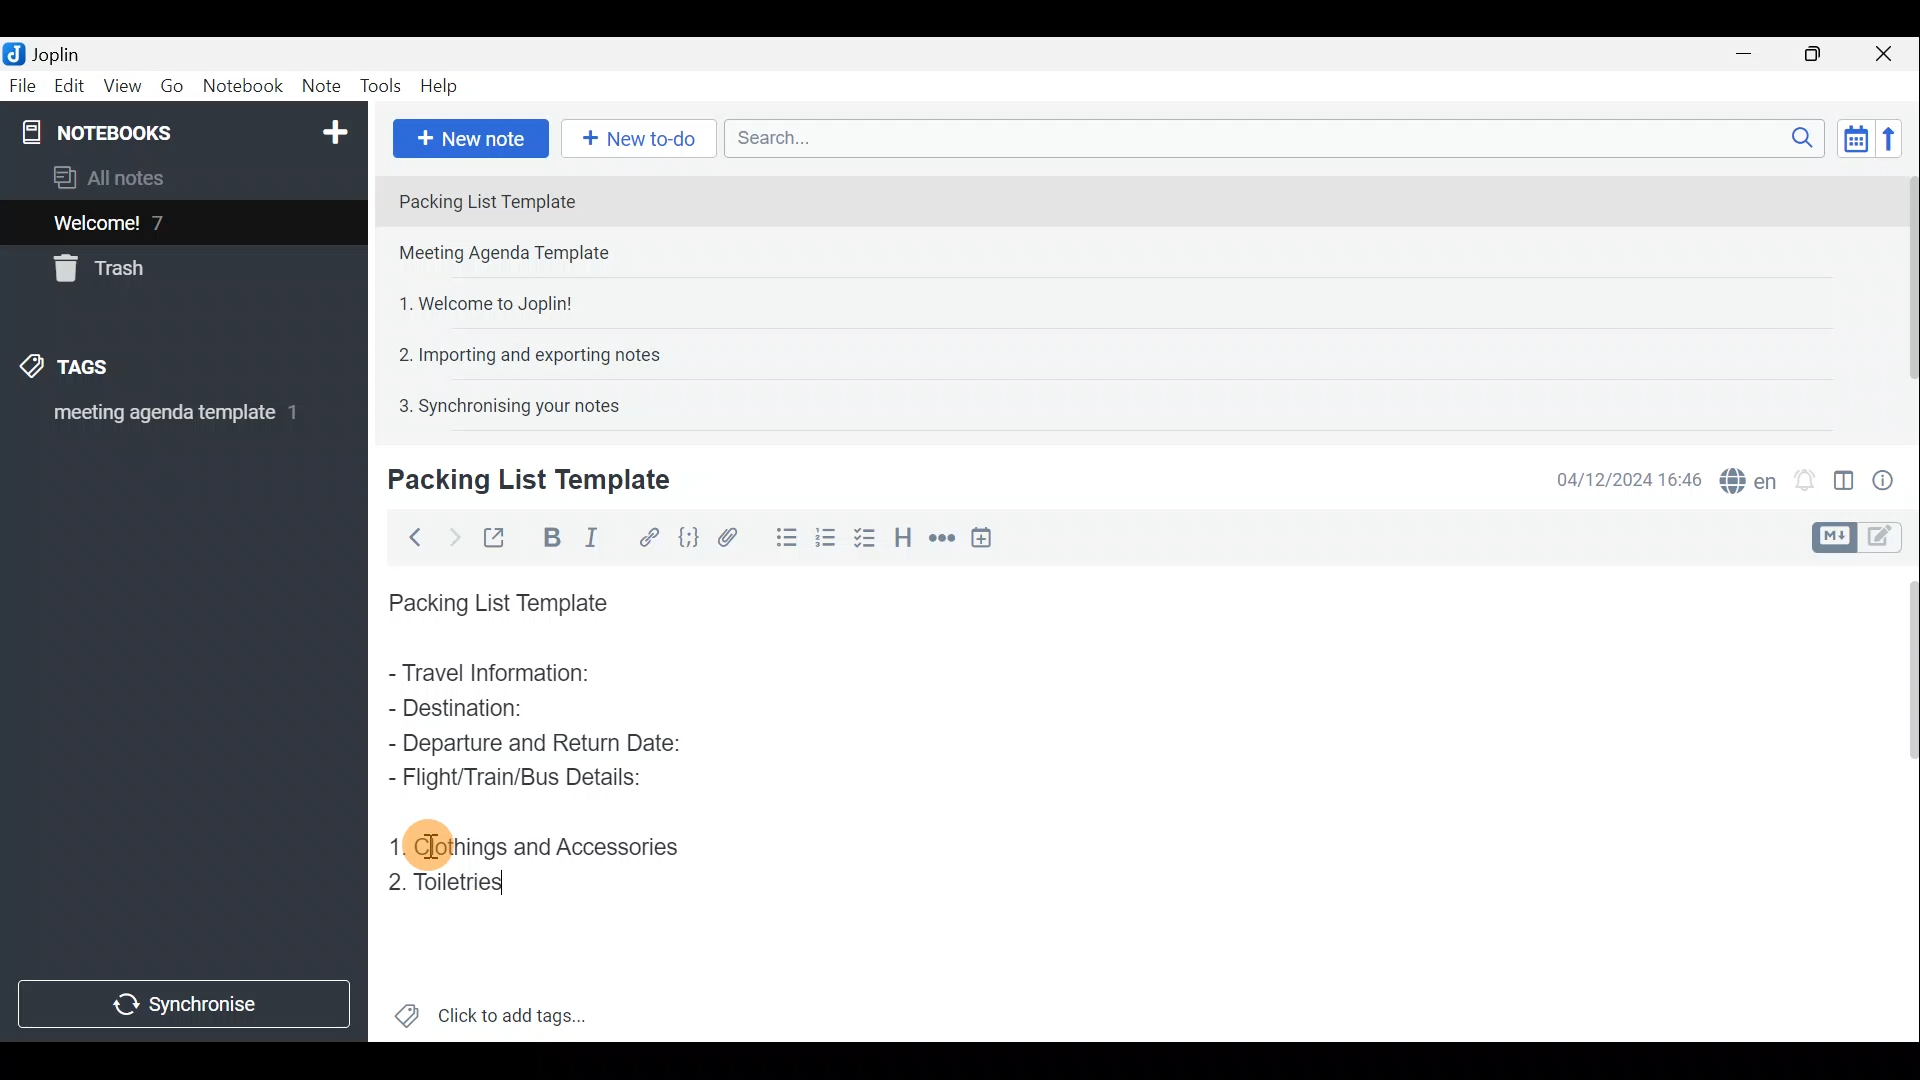 Image resolution: width=1920 pixels, height=1080 pixels. Describe the element at coordinates (496, 535) in the screenshot. I see `Toggle external editing` at that location.